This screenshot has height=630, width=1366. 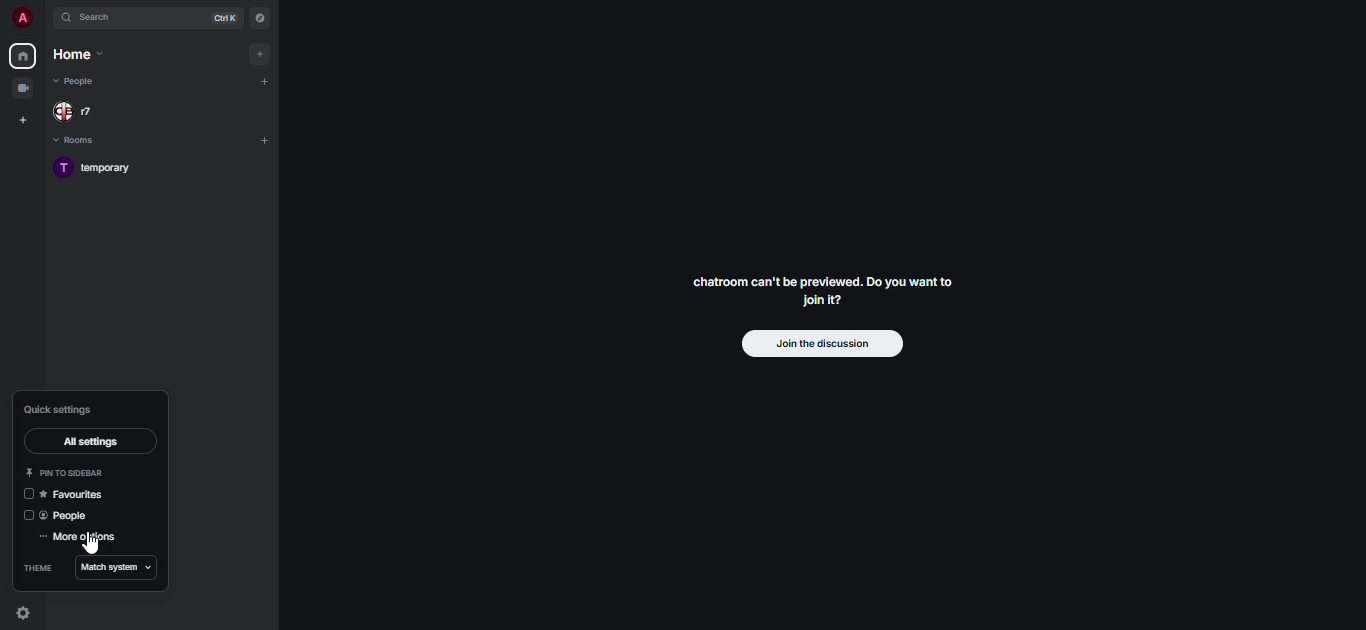 What do you see at coordinates (261, 18) in the screenshot?
I see `navigator` at bounding box center [261, 18].